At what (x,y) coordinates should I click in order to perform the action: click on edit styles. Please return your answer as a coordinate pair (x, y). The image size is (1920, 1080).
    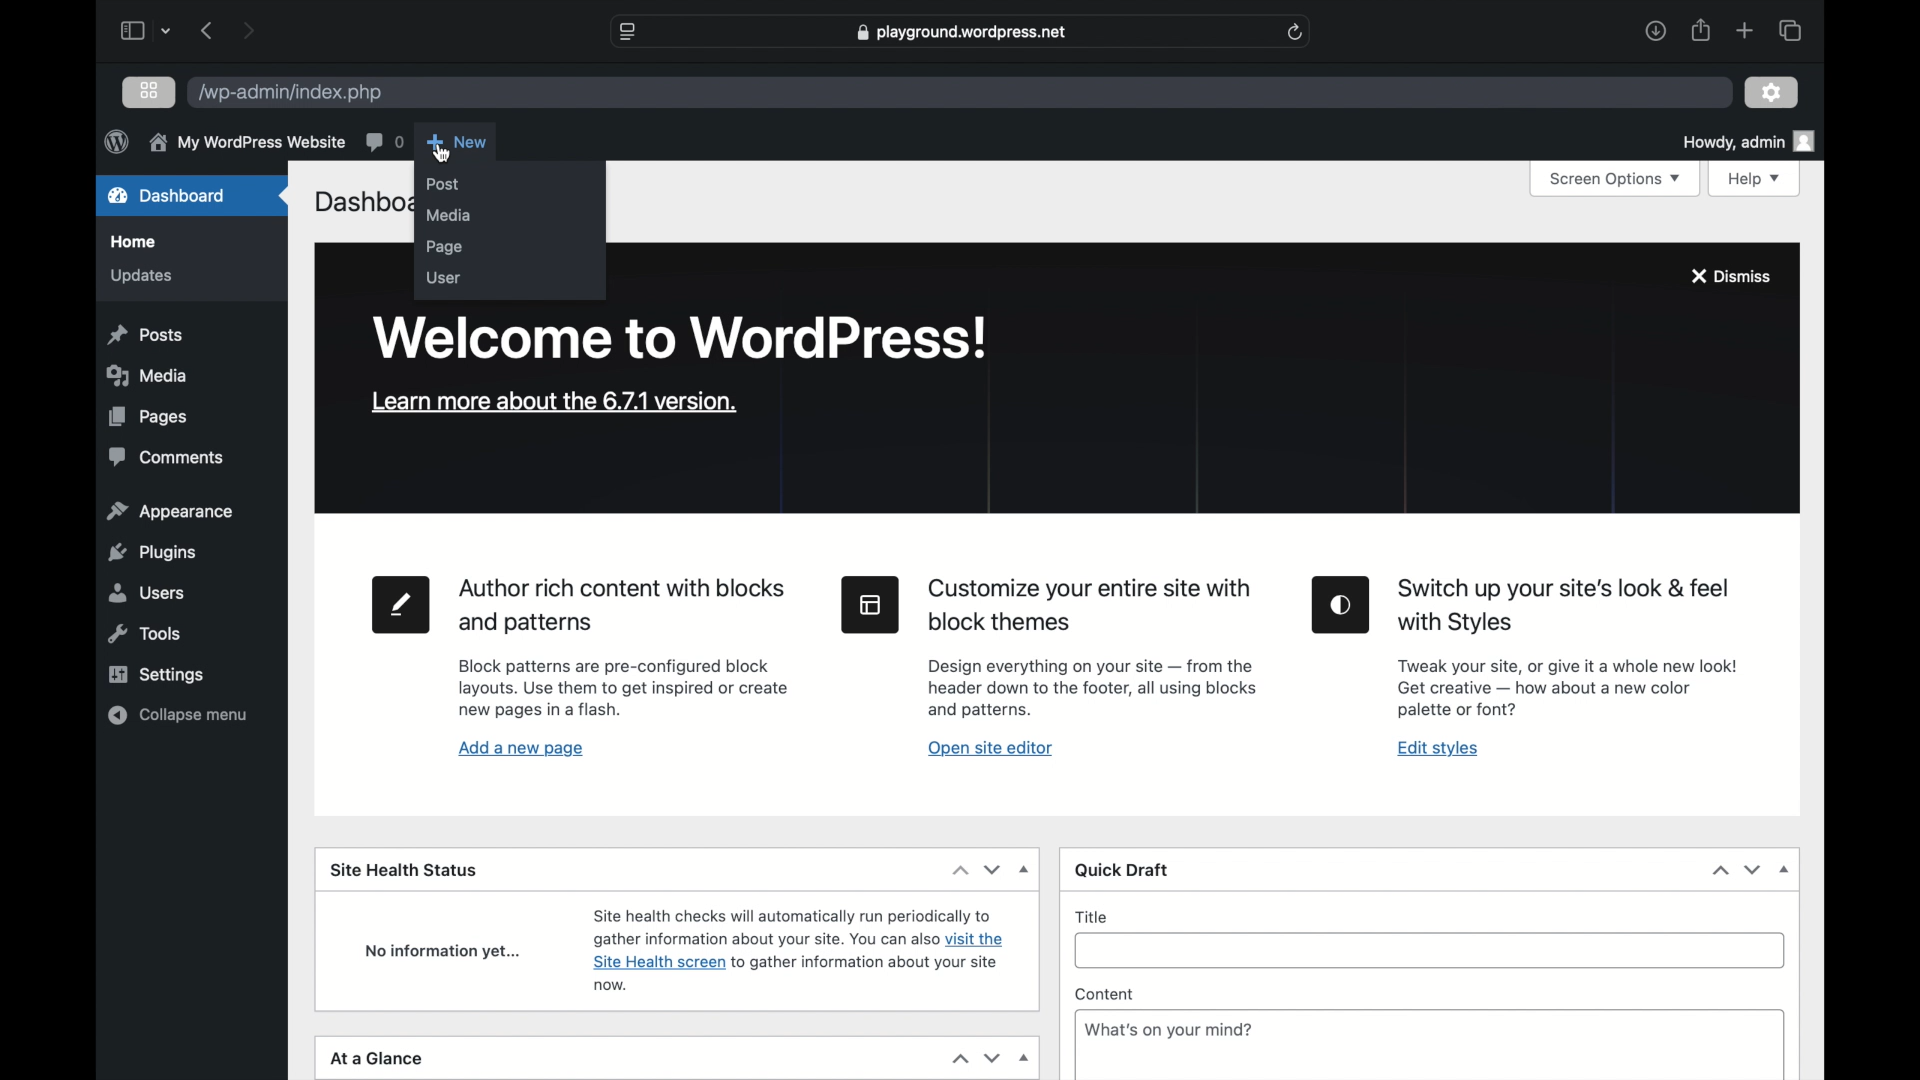
    Looking at the image, I should click on (1438, 748).